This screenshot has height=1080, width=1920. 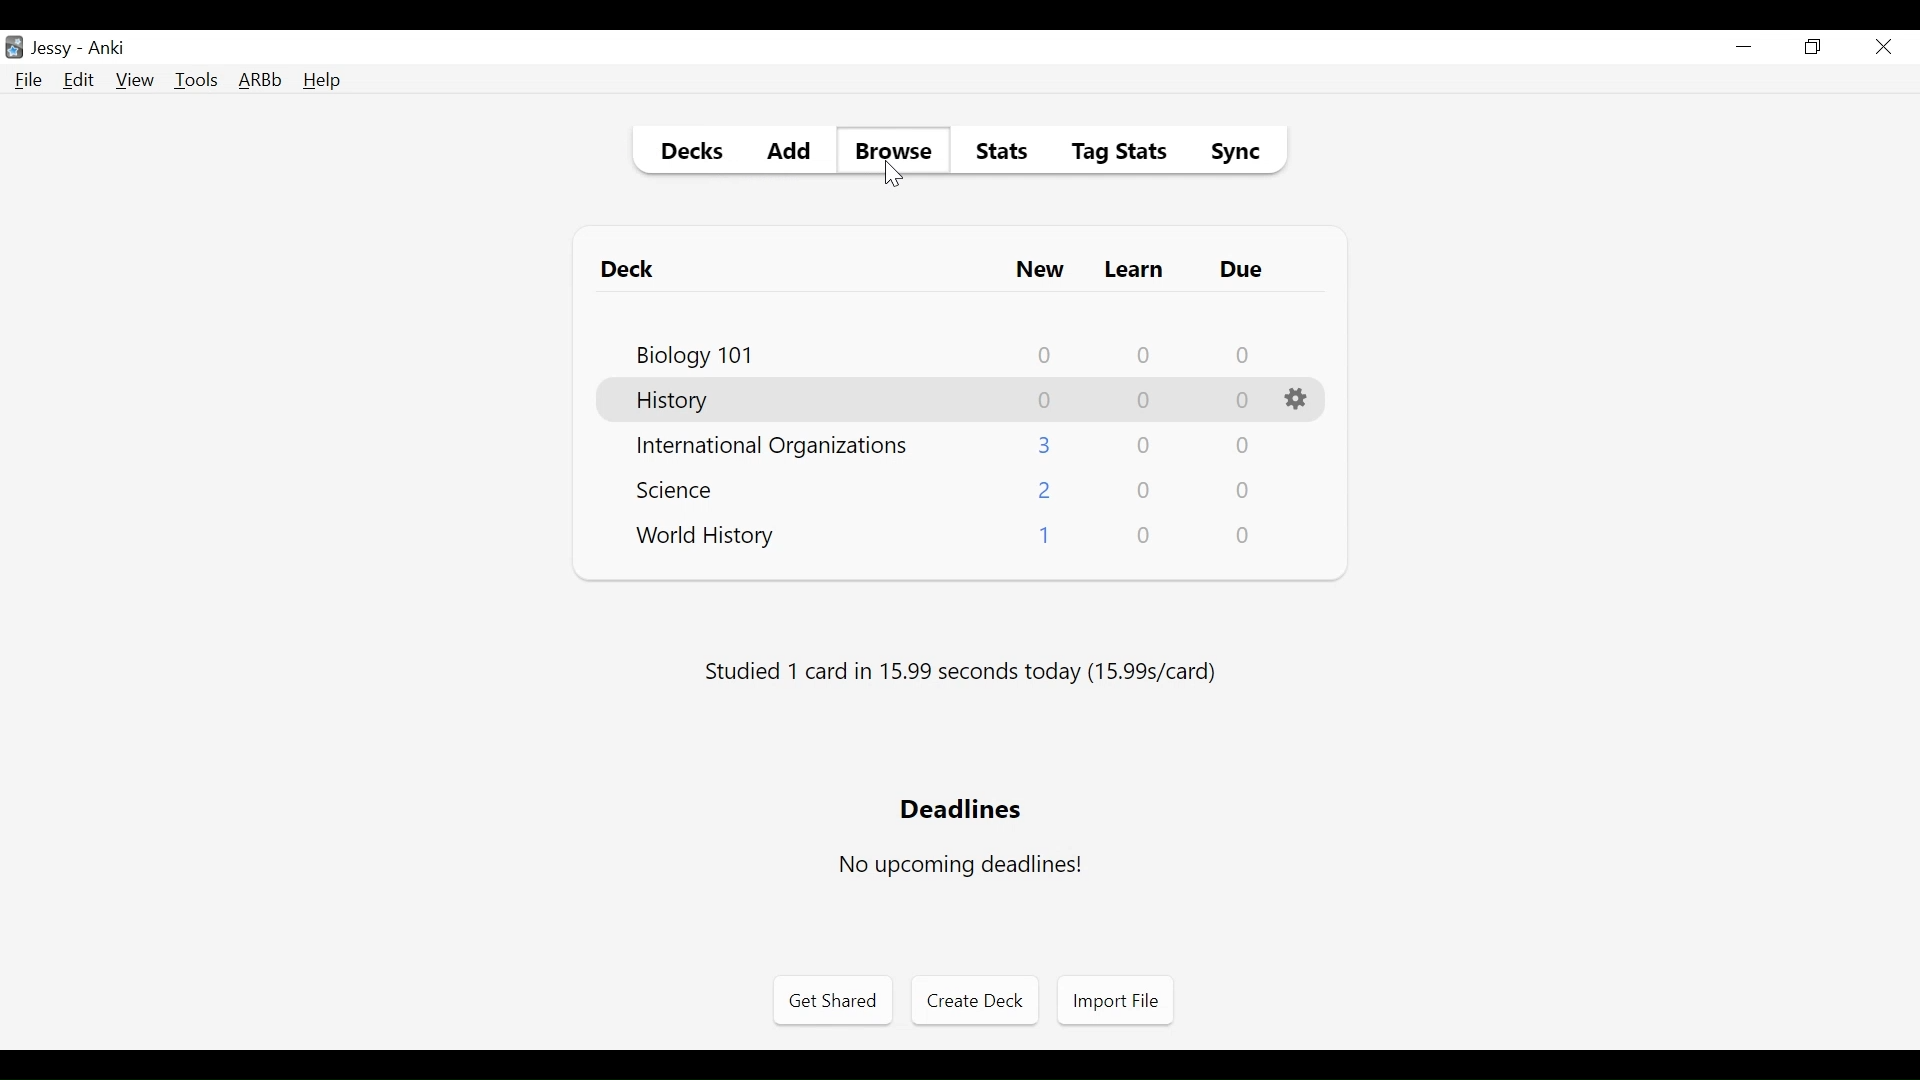 What do you see at coordinates (1143, 488) in the screenshot?
I see `Learn Card Count` at bounding box center [1143, 488].